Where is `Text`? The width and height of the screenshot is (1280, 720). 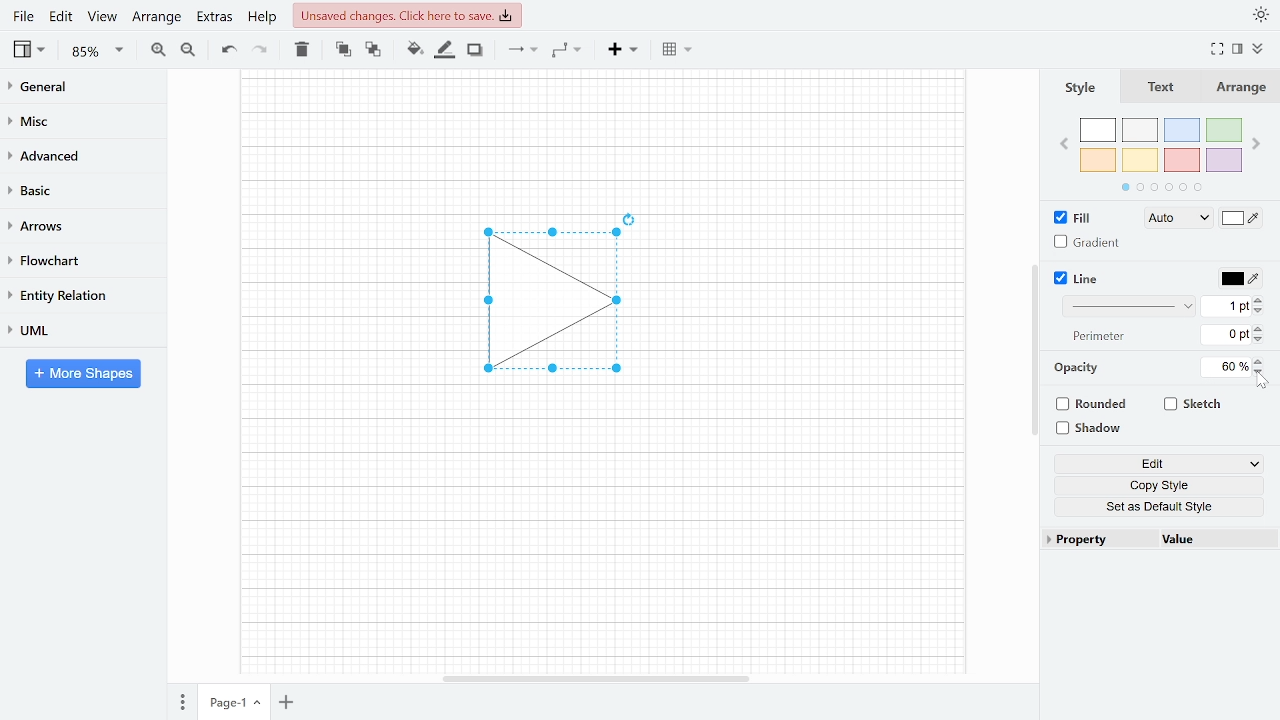 Text is located at coordinates (1157, 88).